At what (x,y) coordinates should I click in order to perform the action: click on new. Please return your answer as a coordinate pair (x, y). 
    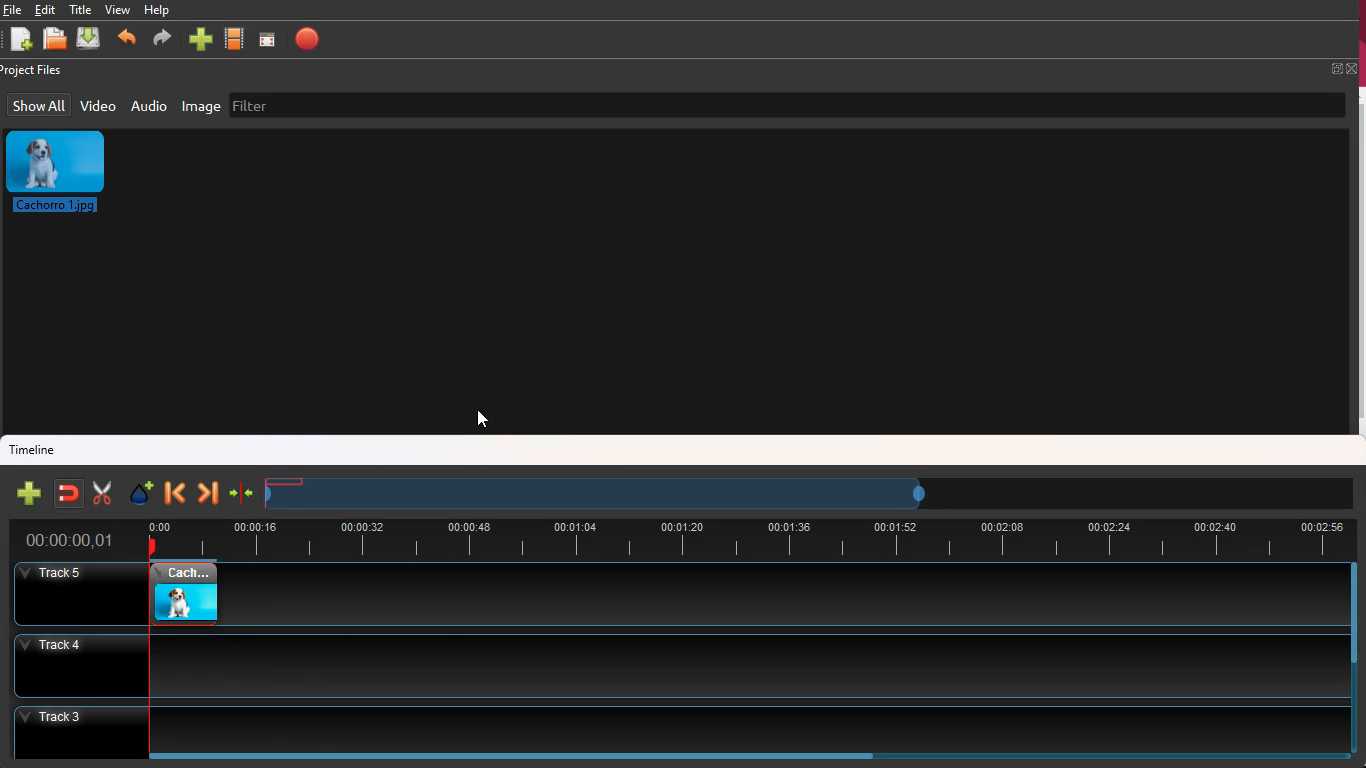
    Looking at the image, I should click on (30, 494).